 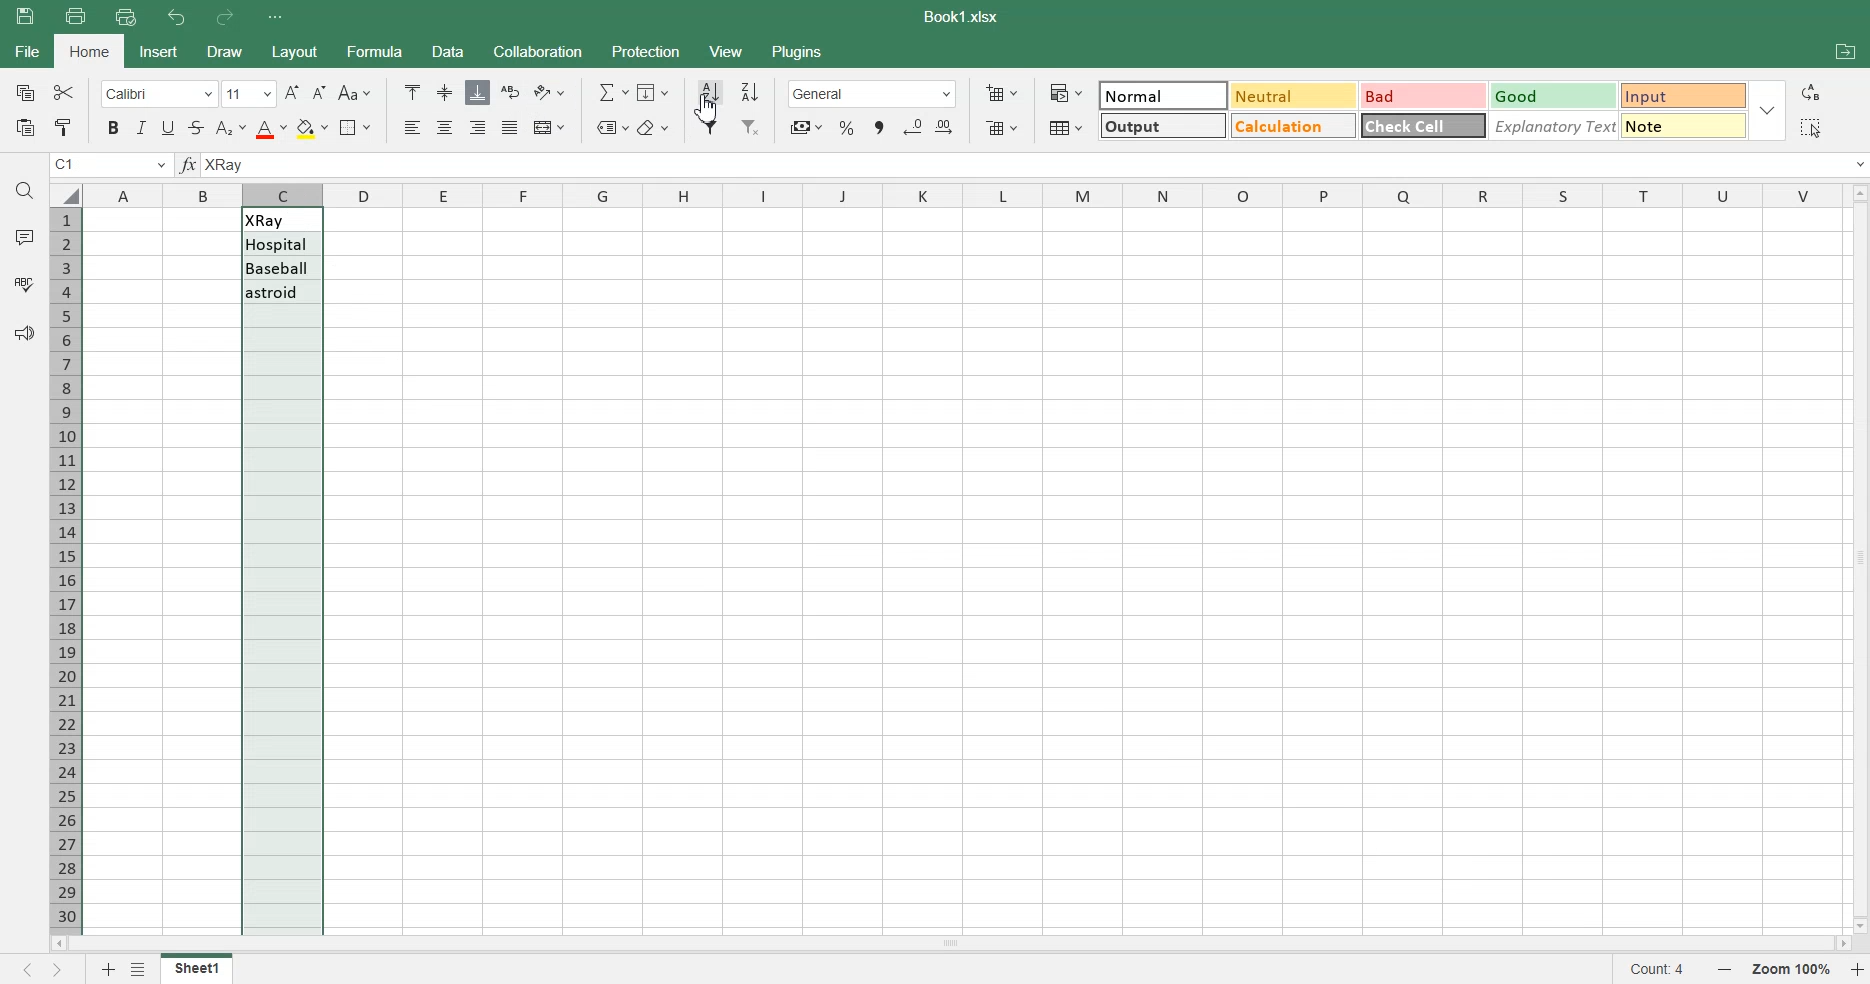 I want to click on Undo, so click(x=178, y=18).